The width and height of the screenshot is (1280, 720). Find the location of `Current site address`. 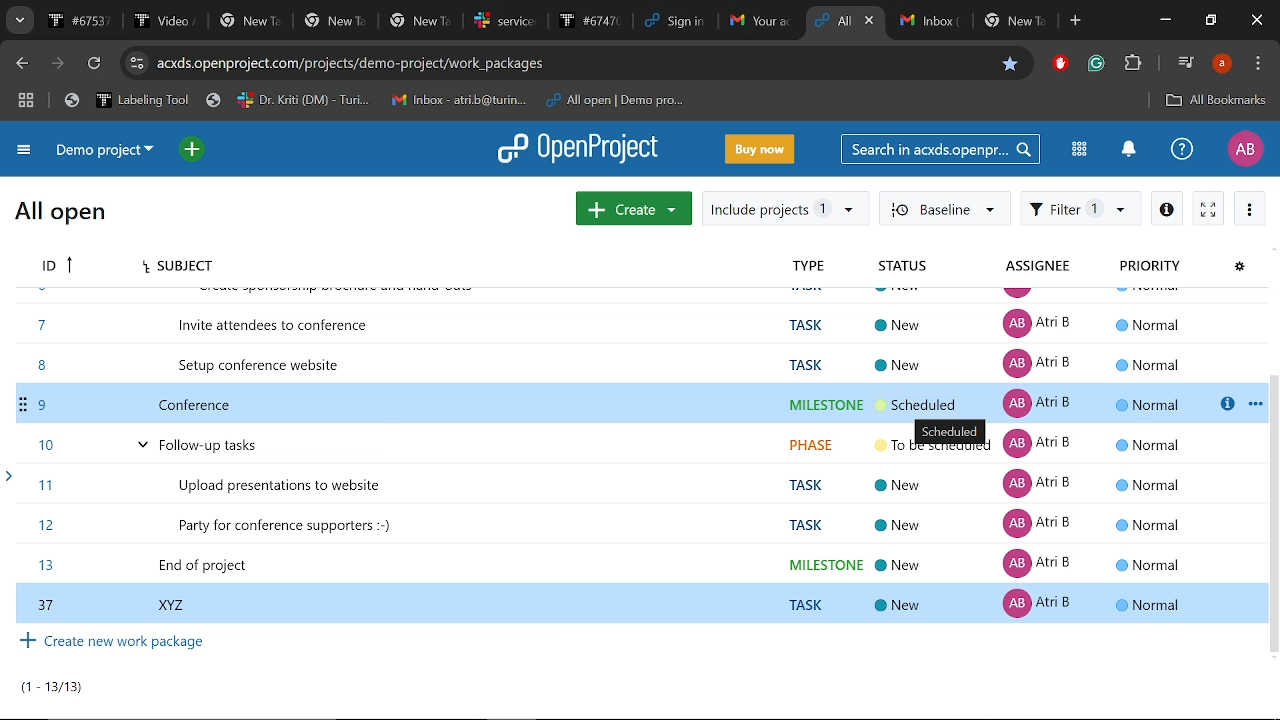

Current site address is located at coordinates (574, 62).